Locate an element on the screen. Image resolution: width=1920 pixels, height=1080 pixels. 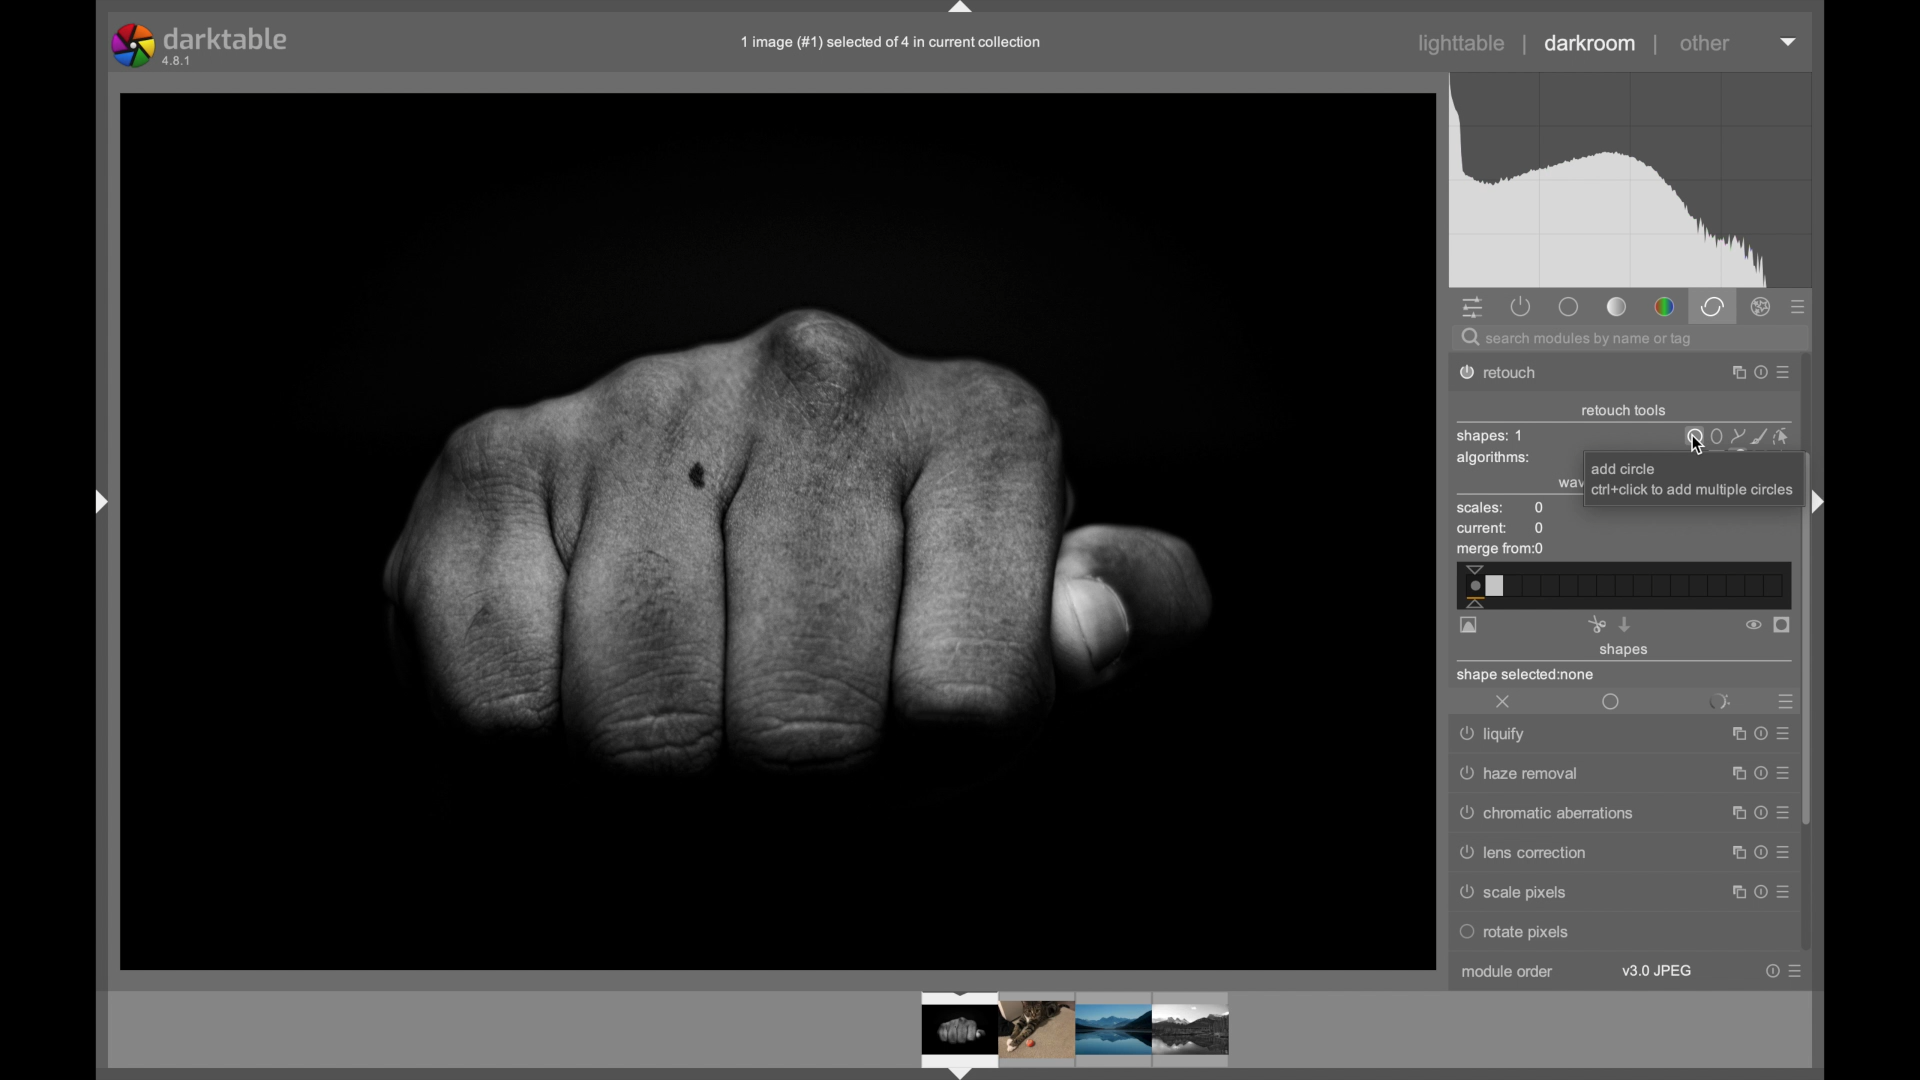
more options is located at coordinates (1795, 971).